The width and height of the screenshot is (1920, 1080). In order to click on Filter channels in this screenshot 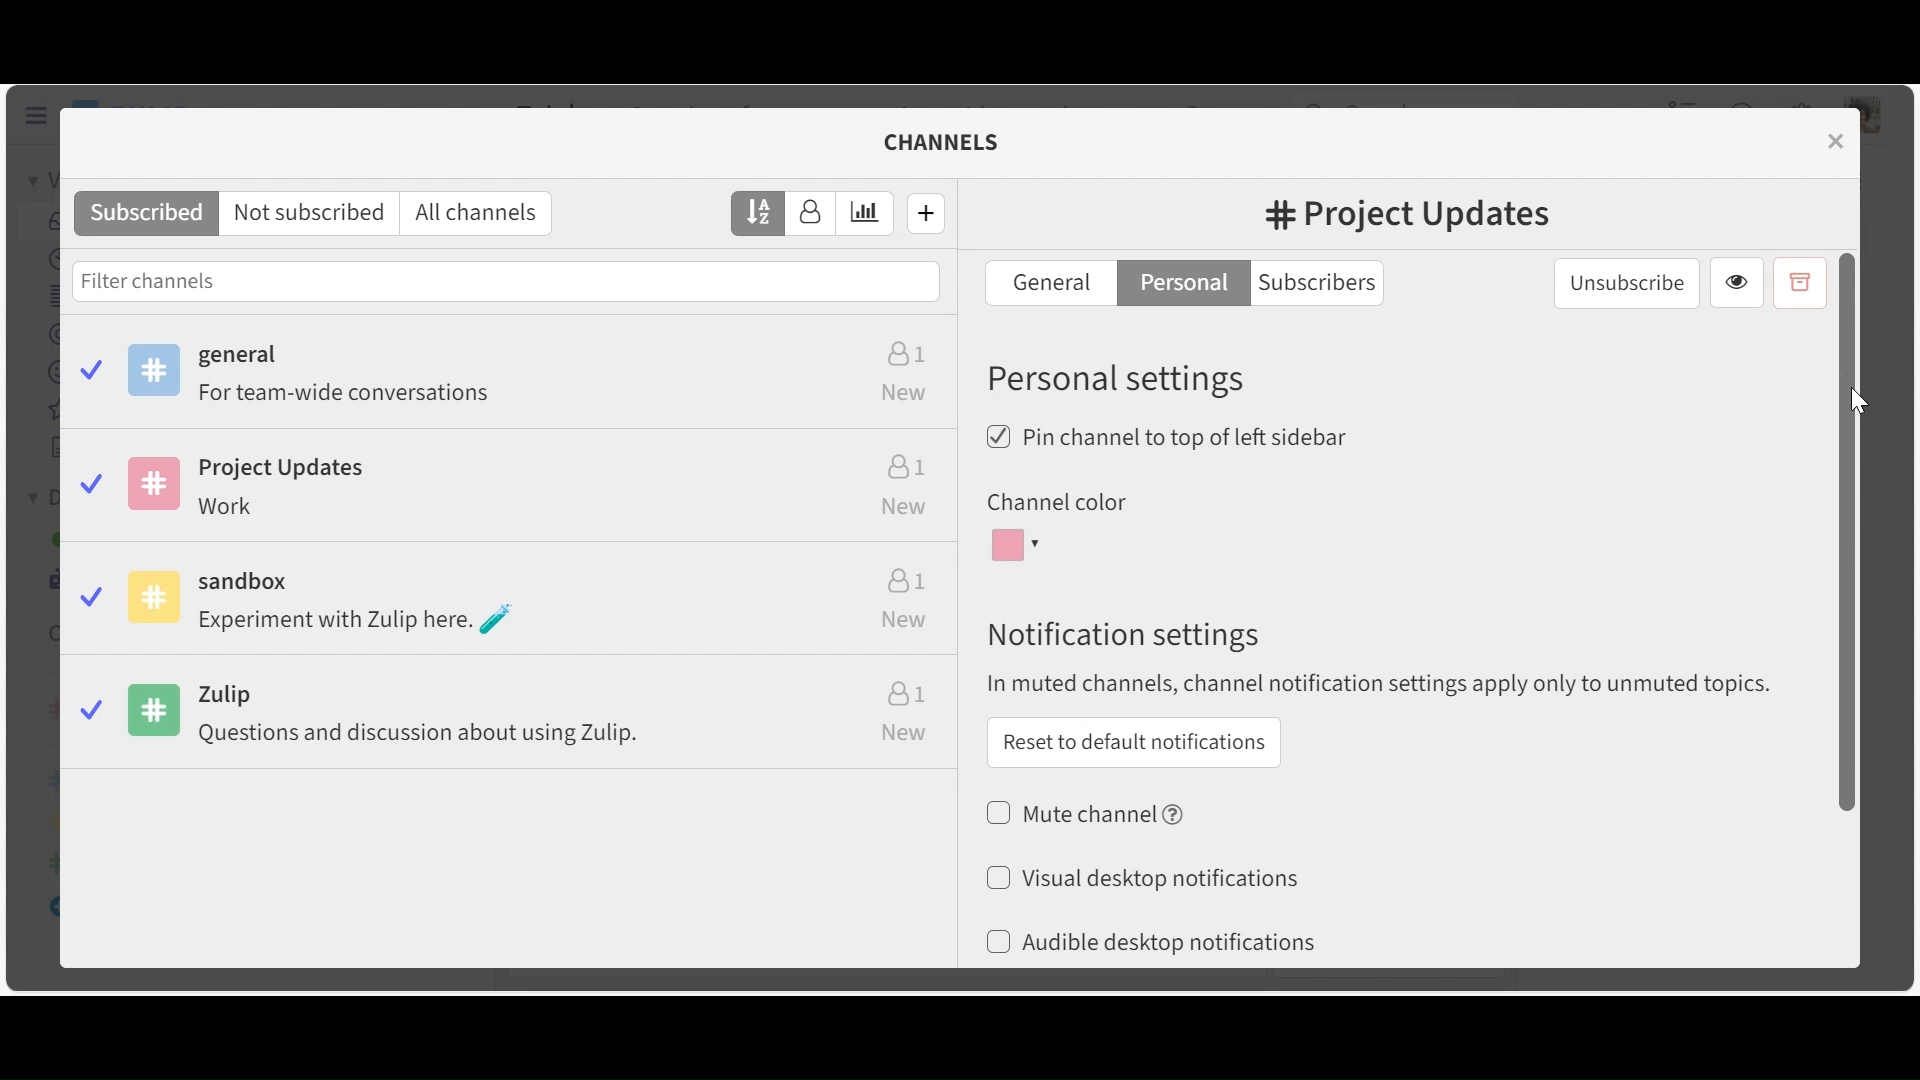, I will do `click(506, 280)`.